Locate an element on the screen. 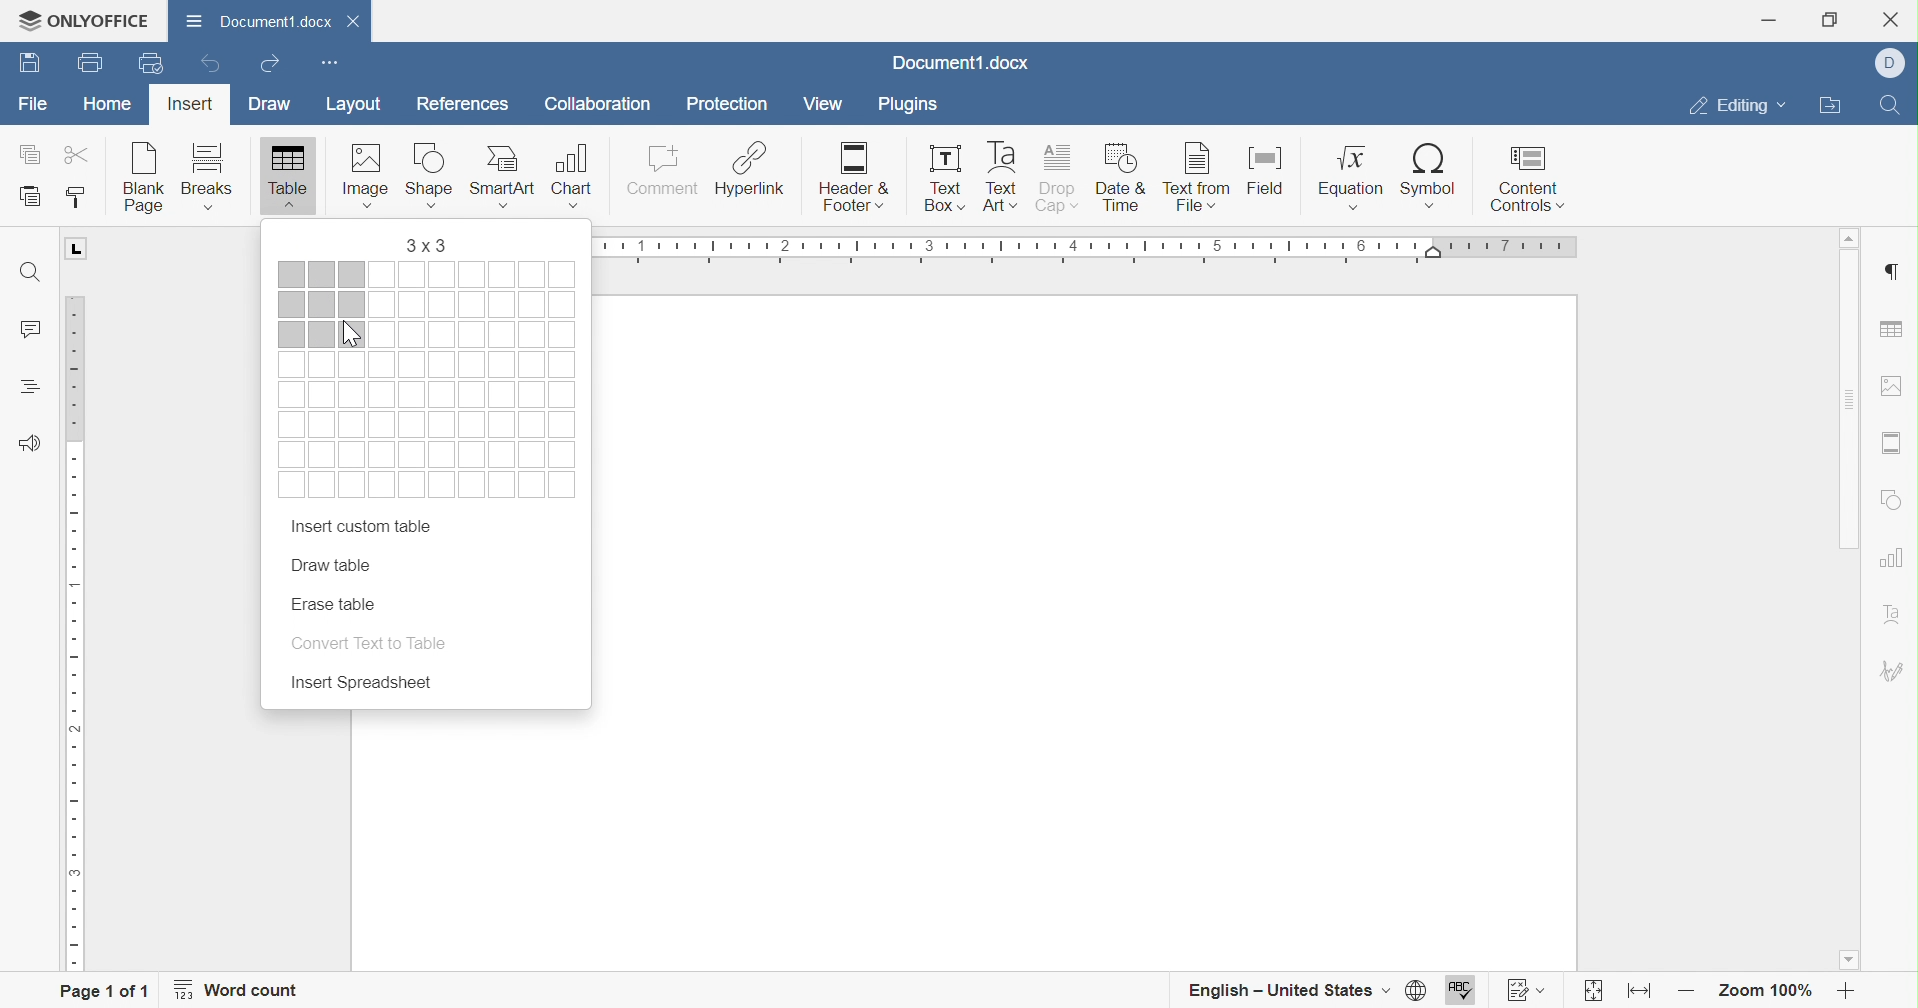 The height and width of the screenshot is (1008, 1918). Redo is located at coordinates (274, 62).